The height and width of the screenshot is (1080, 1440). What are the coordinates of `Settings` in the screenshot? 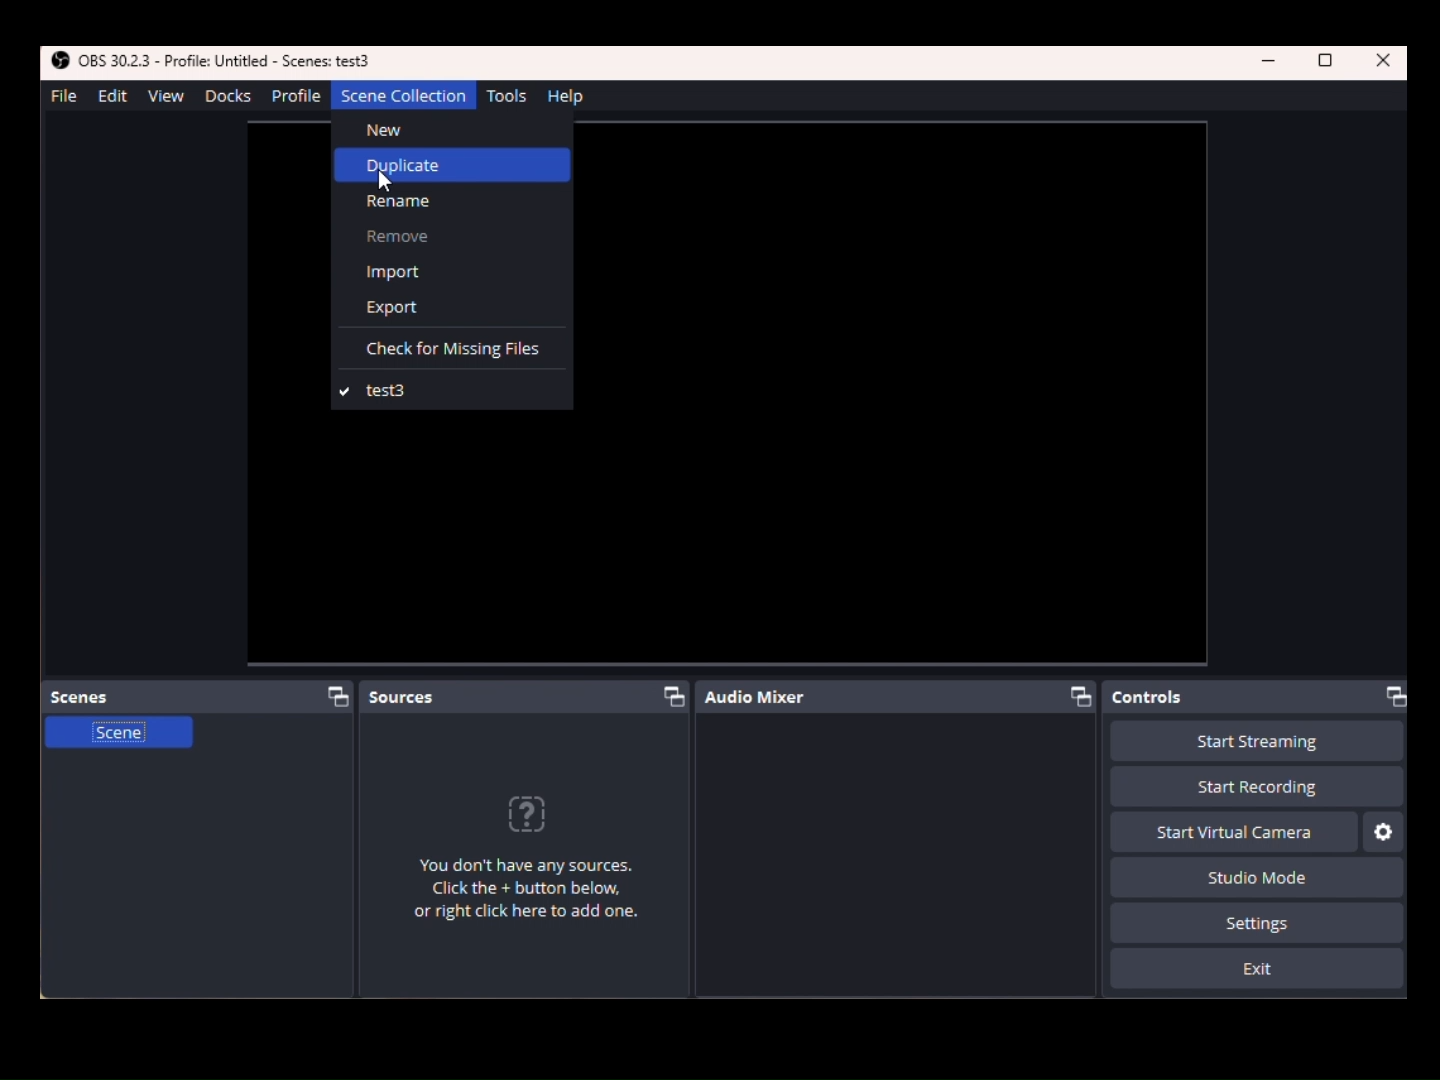 It's located at (1258, 923).